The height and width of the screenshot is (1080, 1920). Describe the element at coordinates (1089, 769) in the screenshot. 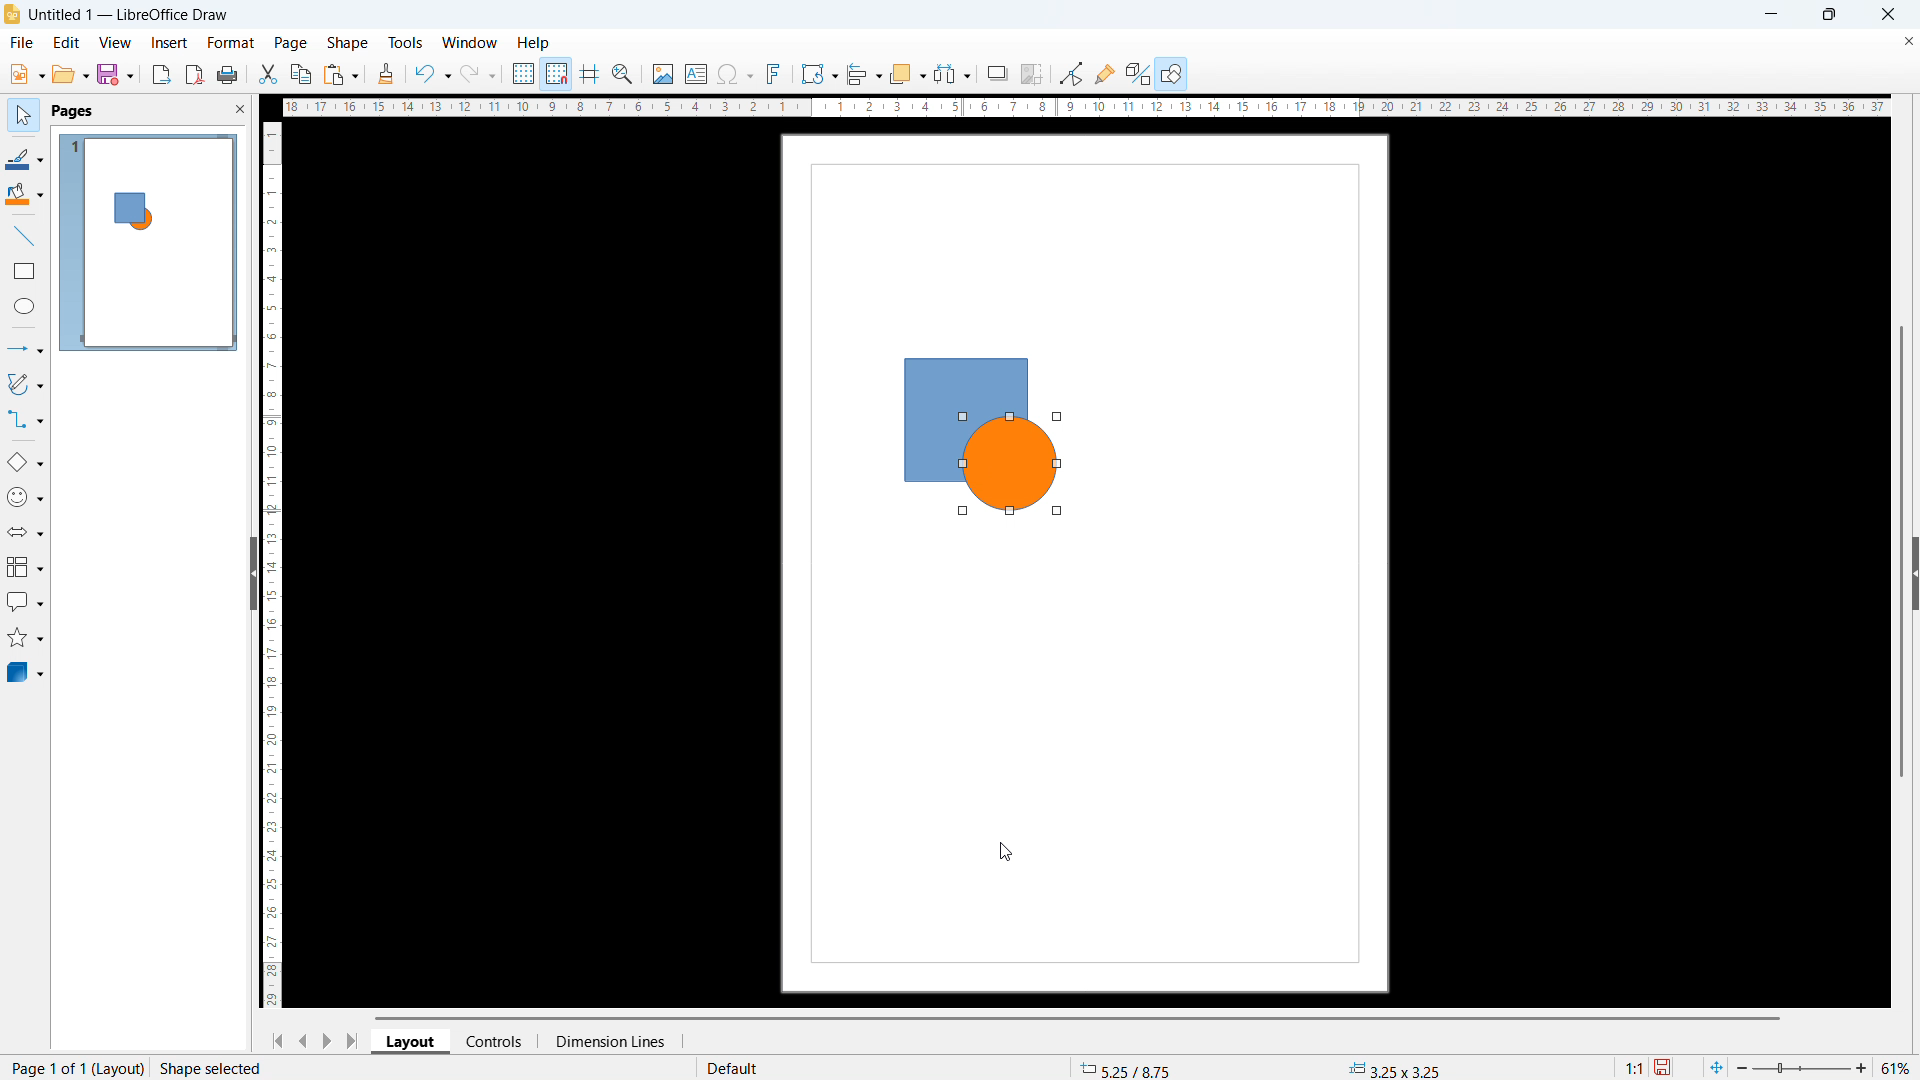

I see `page ` at that location.